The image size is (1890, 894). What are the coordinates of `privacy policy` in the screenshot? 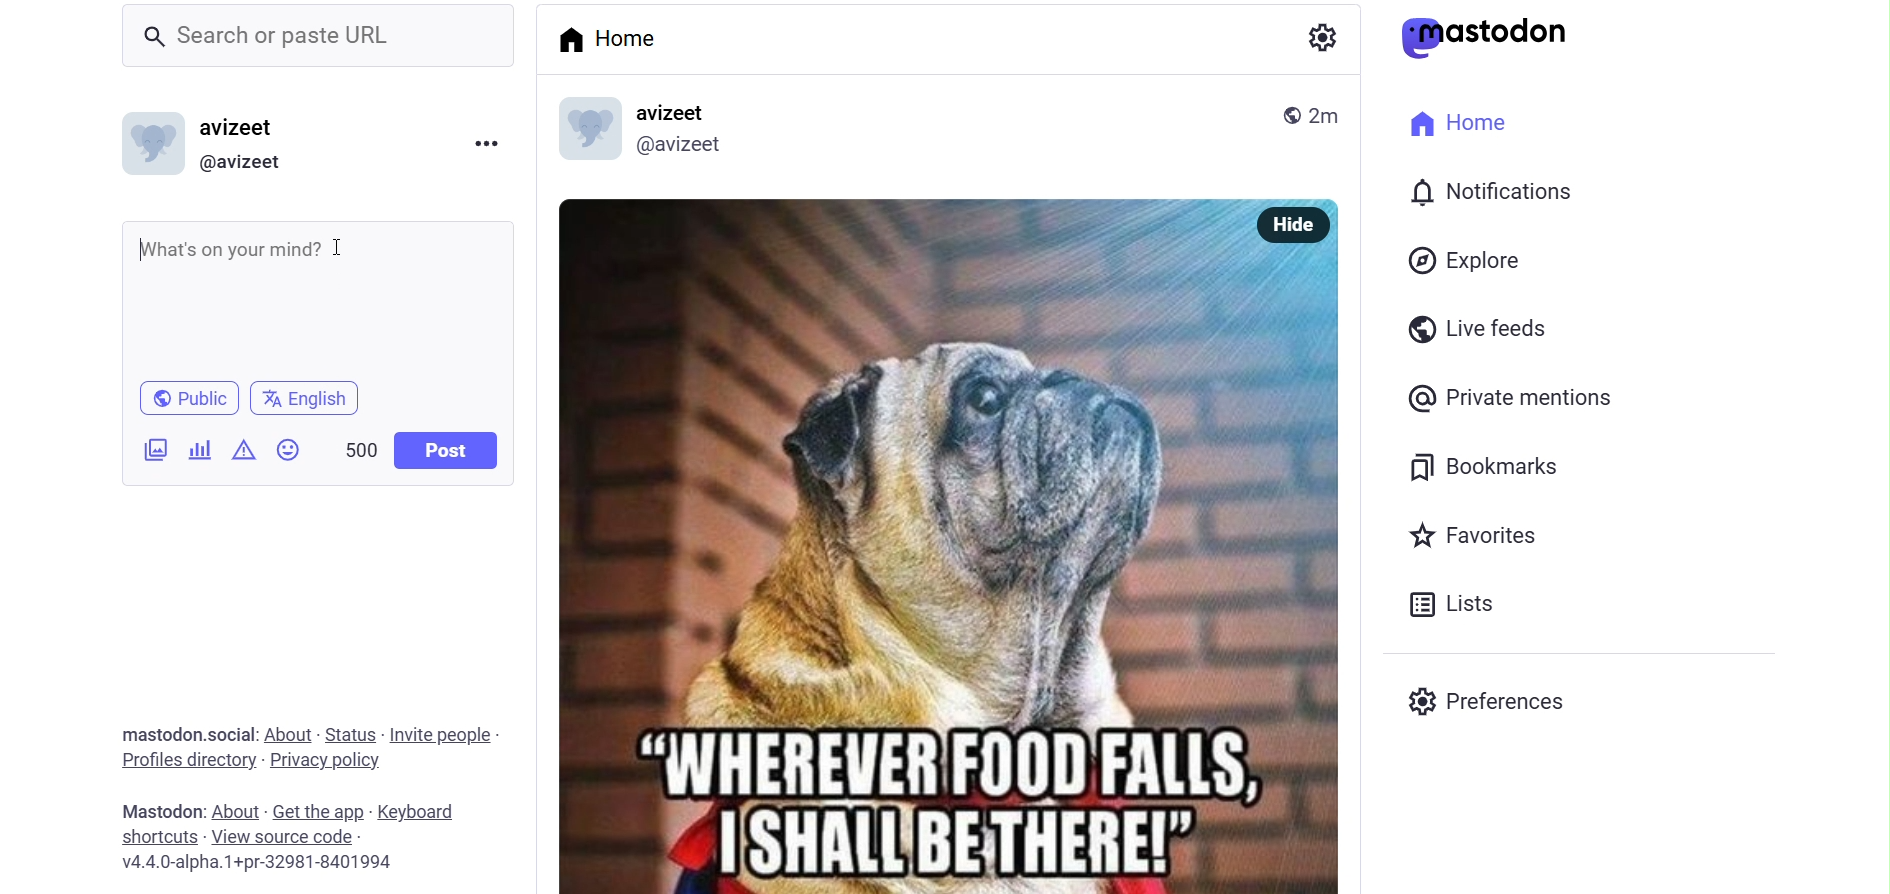 It's located at (325, 763).